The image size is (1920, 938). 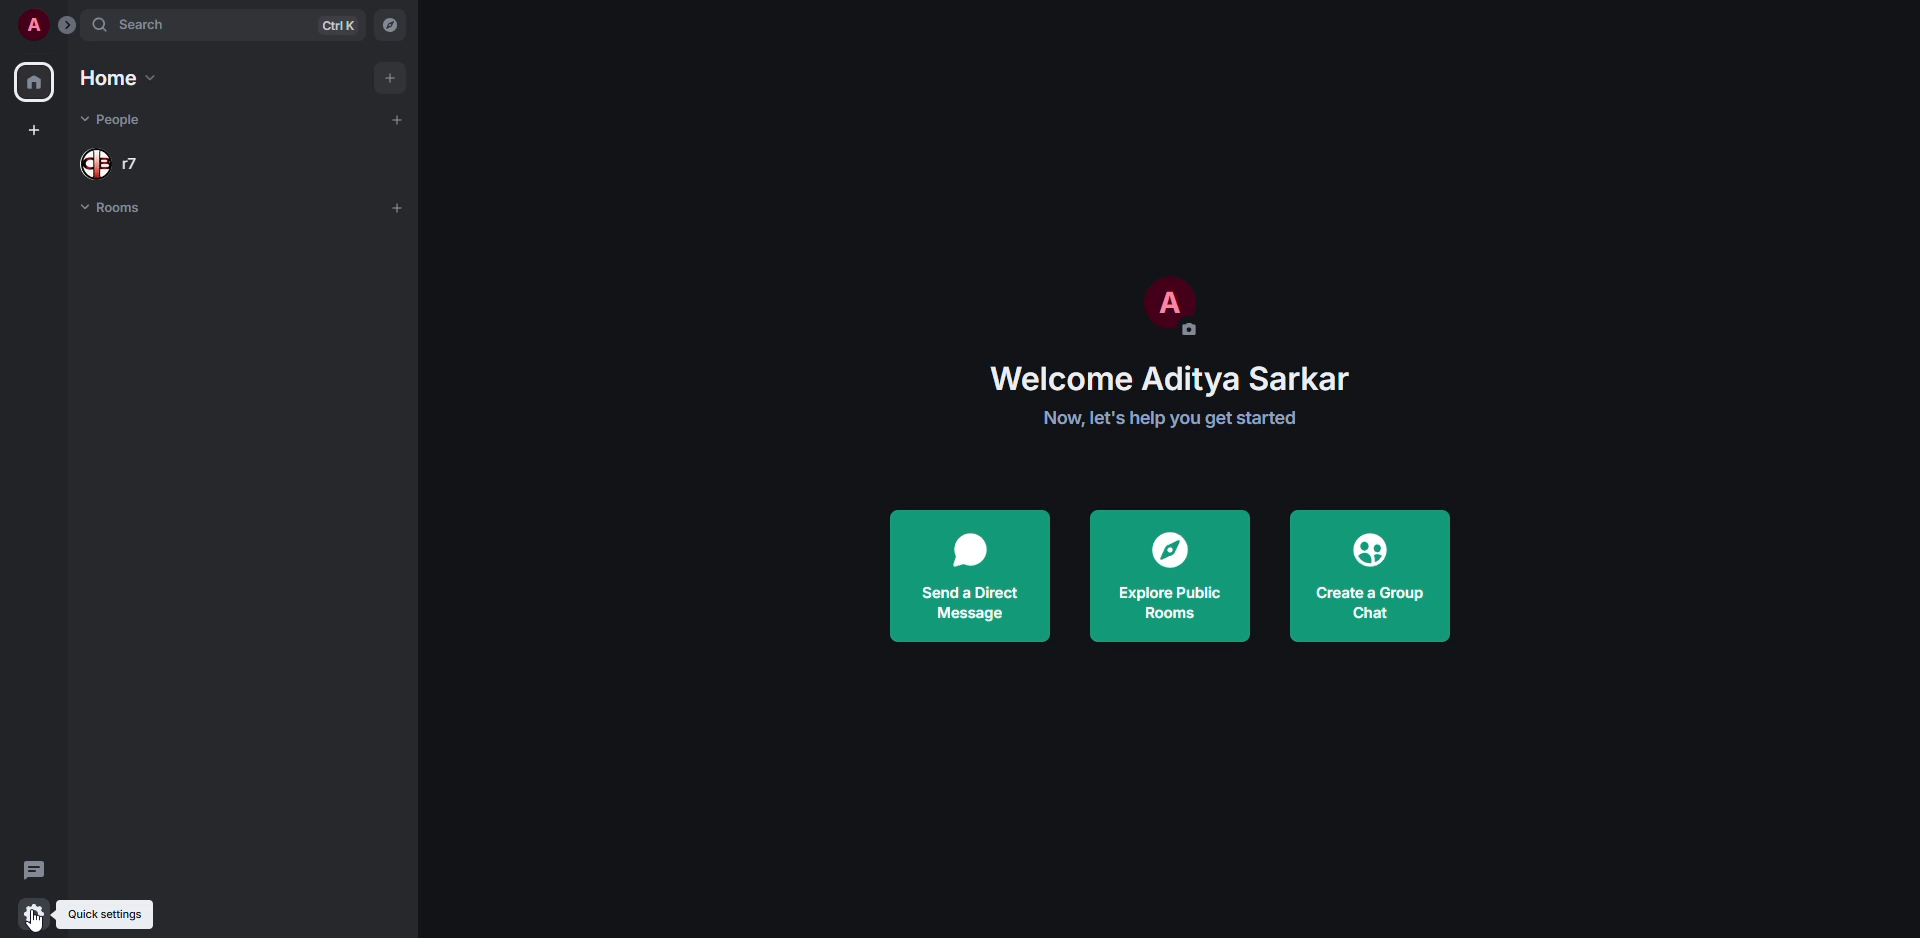 What do you see at coordinates (146, 26) in the screenshot?
I see `search` at bounding box center [146, 26].